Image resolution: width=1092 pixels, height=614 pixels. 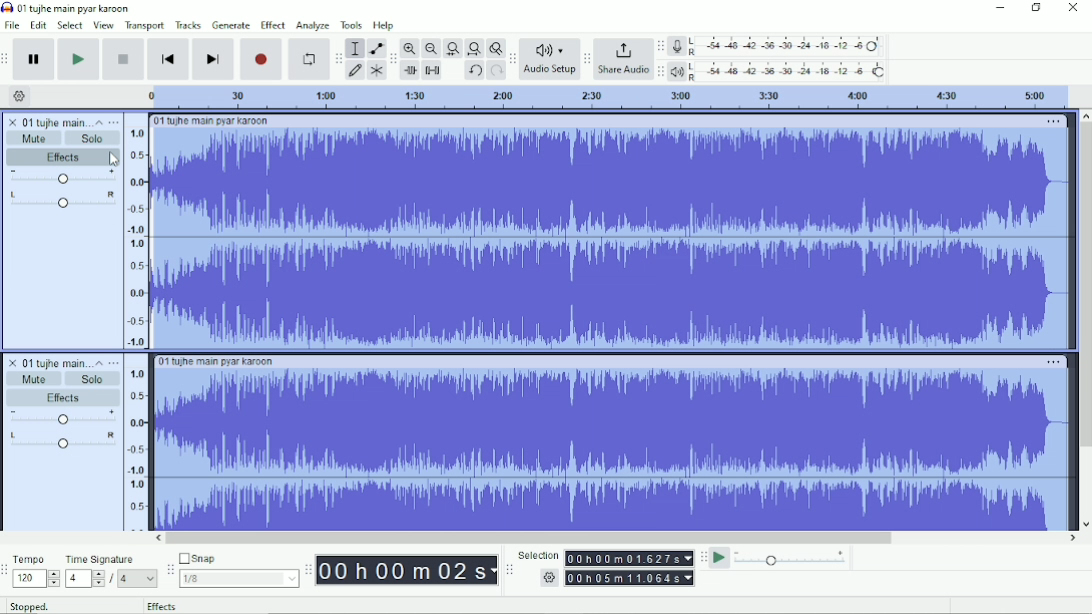 What do you see at coordinates (611, 236) in the screenshot?
I see `Audio` at bounding box center [611, 236].